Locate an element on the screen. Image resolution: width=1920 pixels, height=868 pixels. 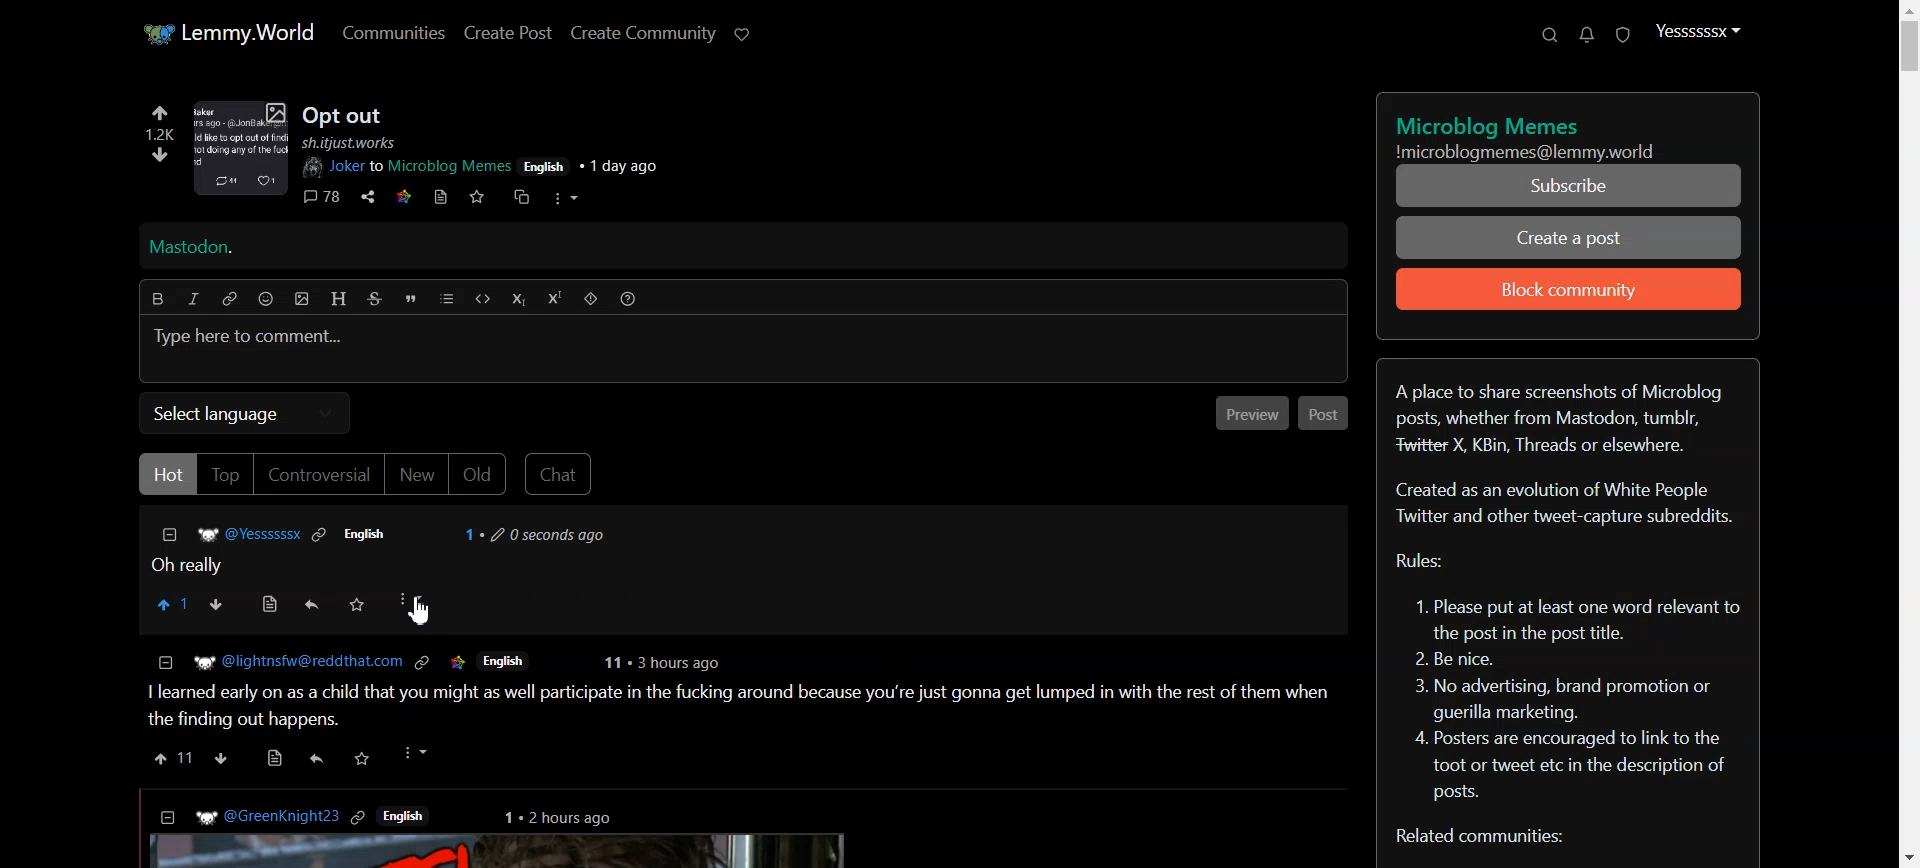
cross share is located at coordinates (526, 197).